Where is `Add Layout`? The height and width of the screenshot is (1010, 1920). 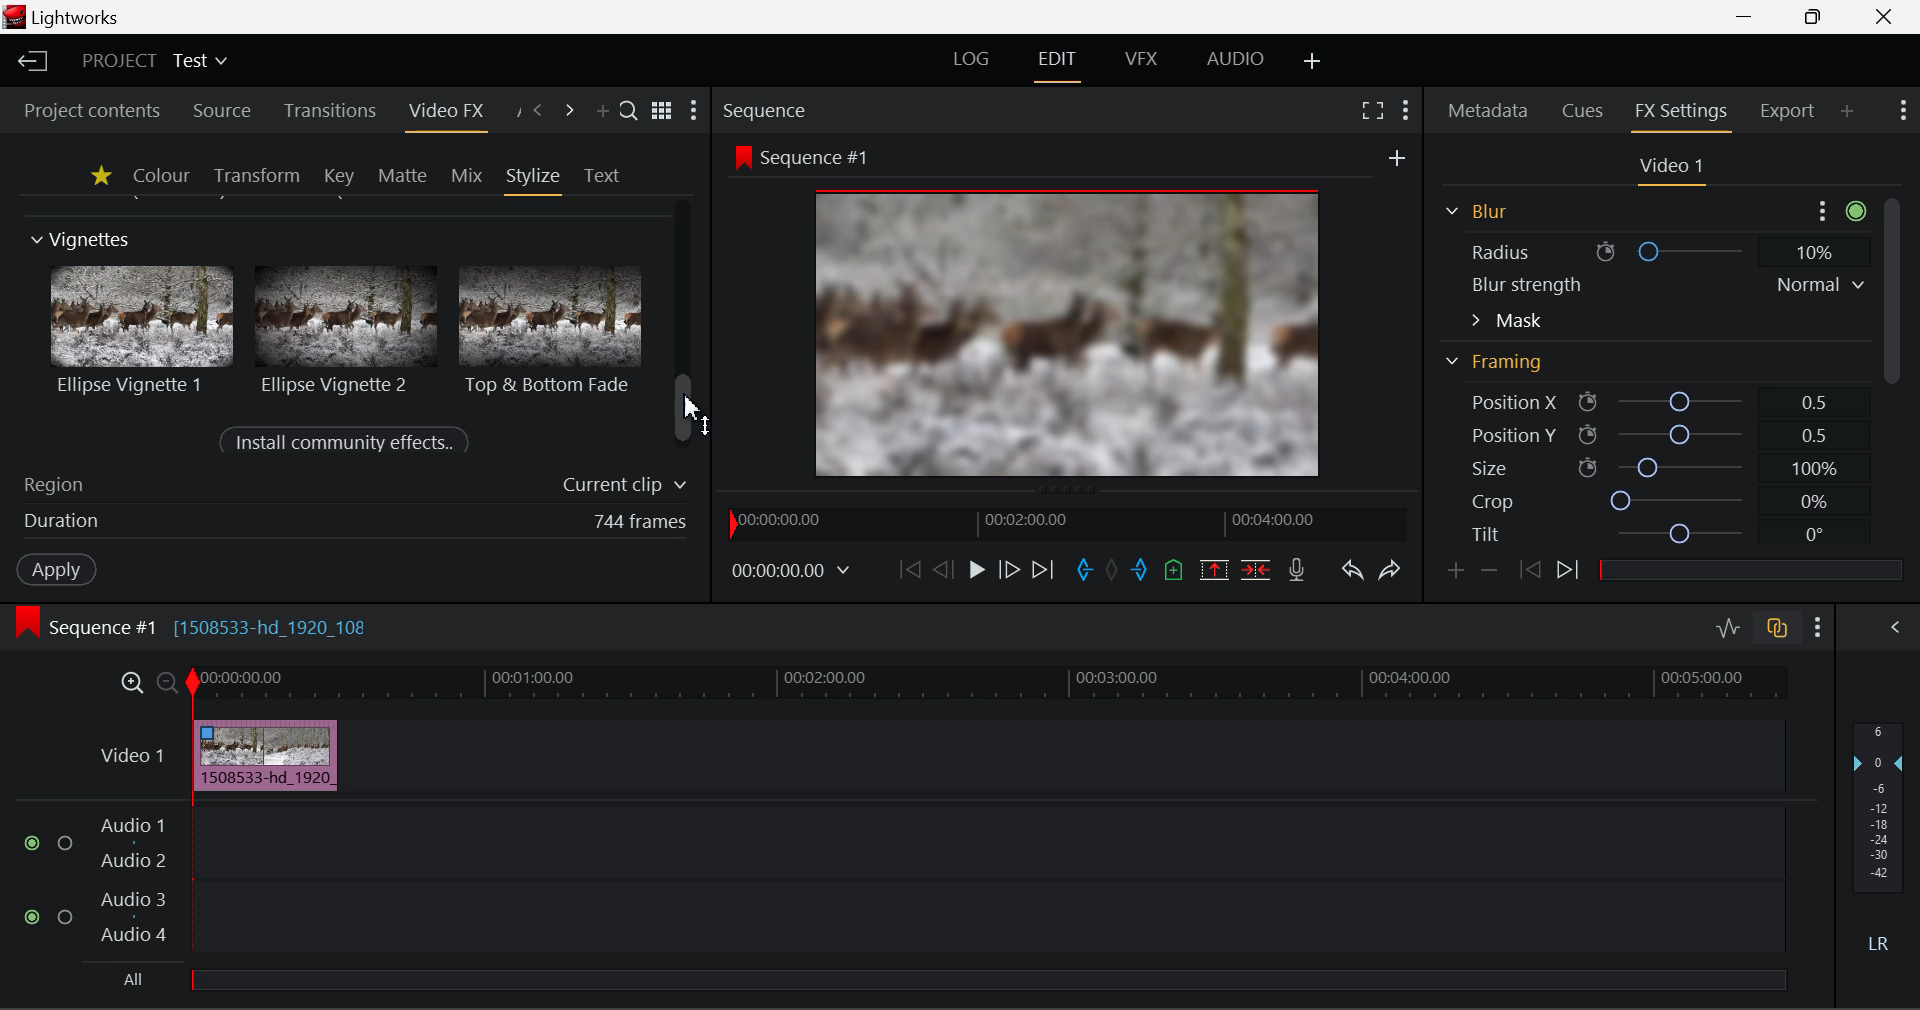 Add Layout is located at coordinates (1313, 61).